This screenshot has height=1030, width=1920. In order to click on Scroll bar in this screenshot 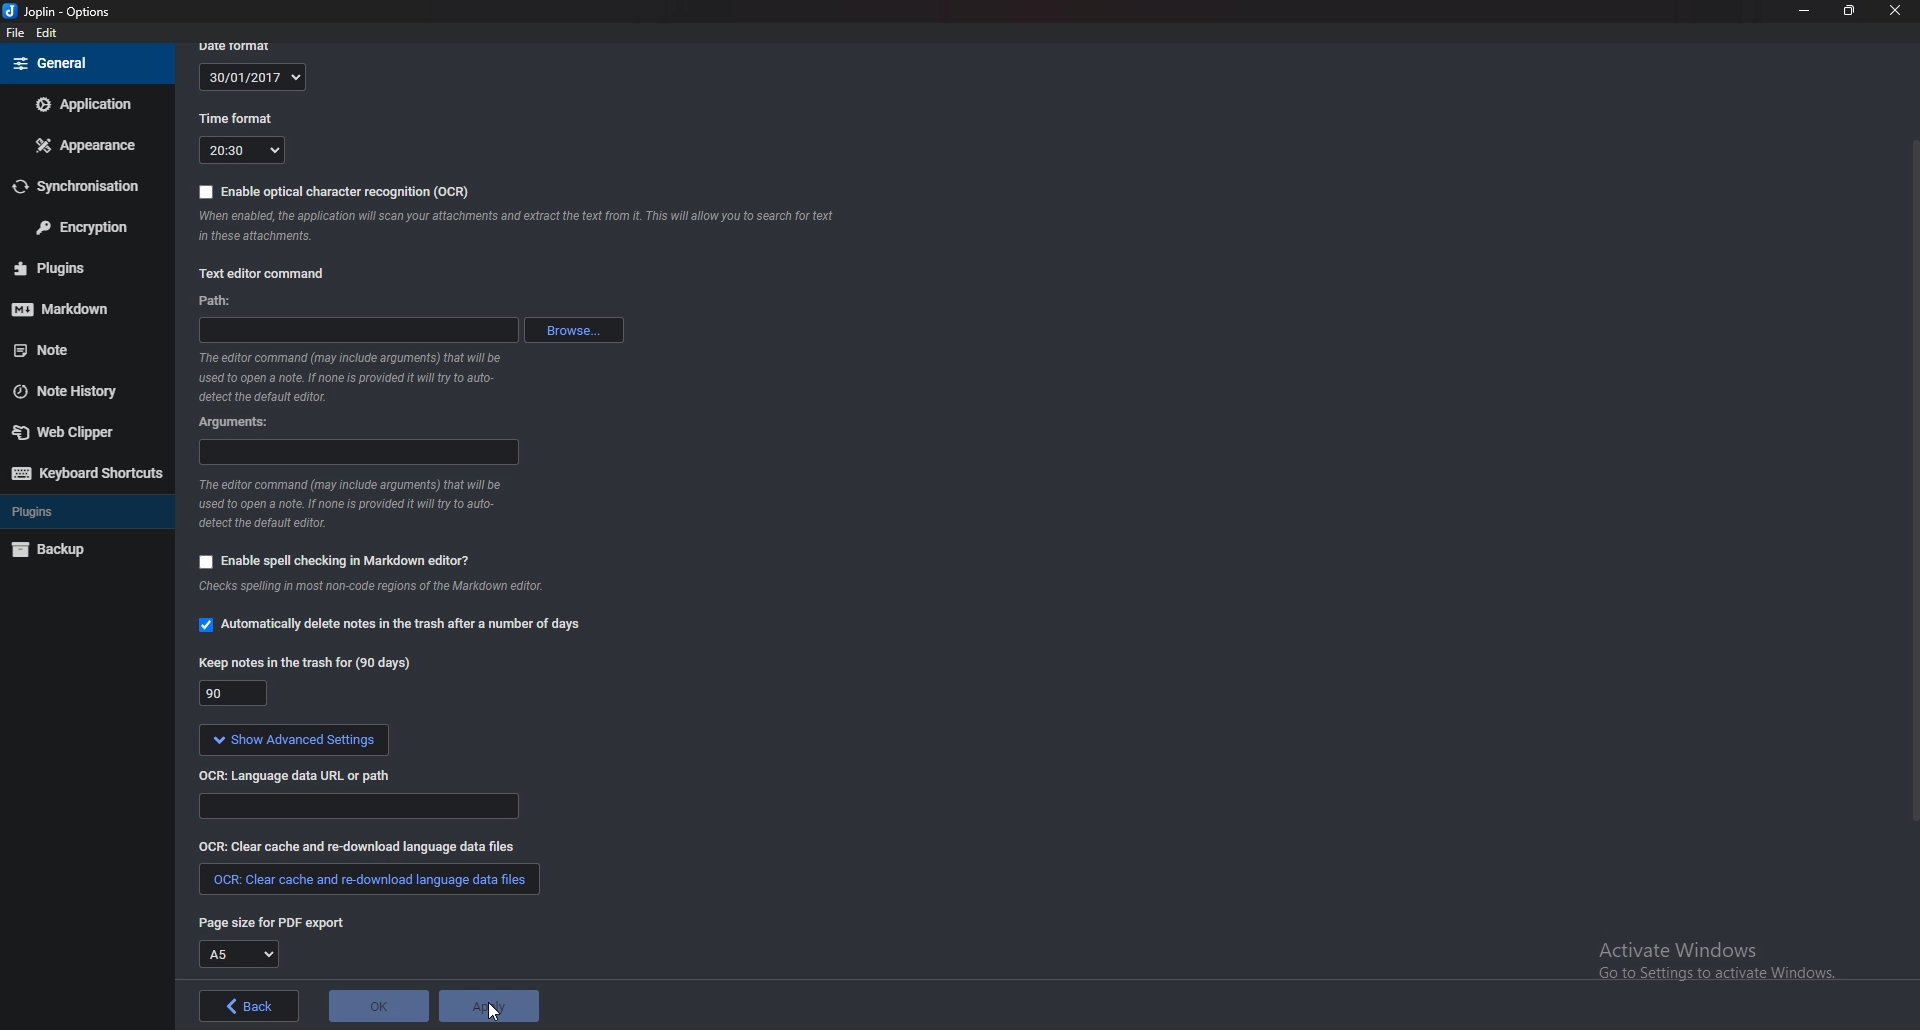, I will do `click(1912, 481)`.